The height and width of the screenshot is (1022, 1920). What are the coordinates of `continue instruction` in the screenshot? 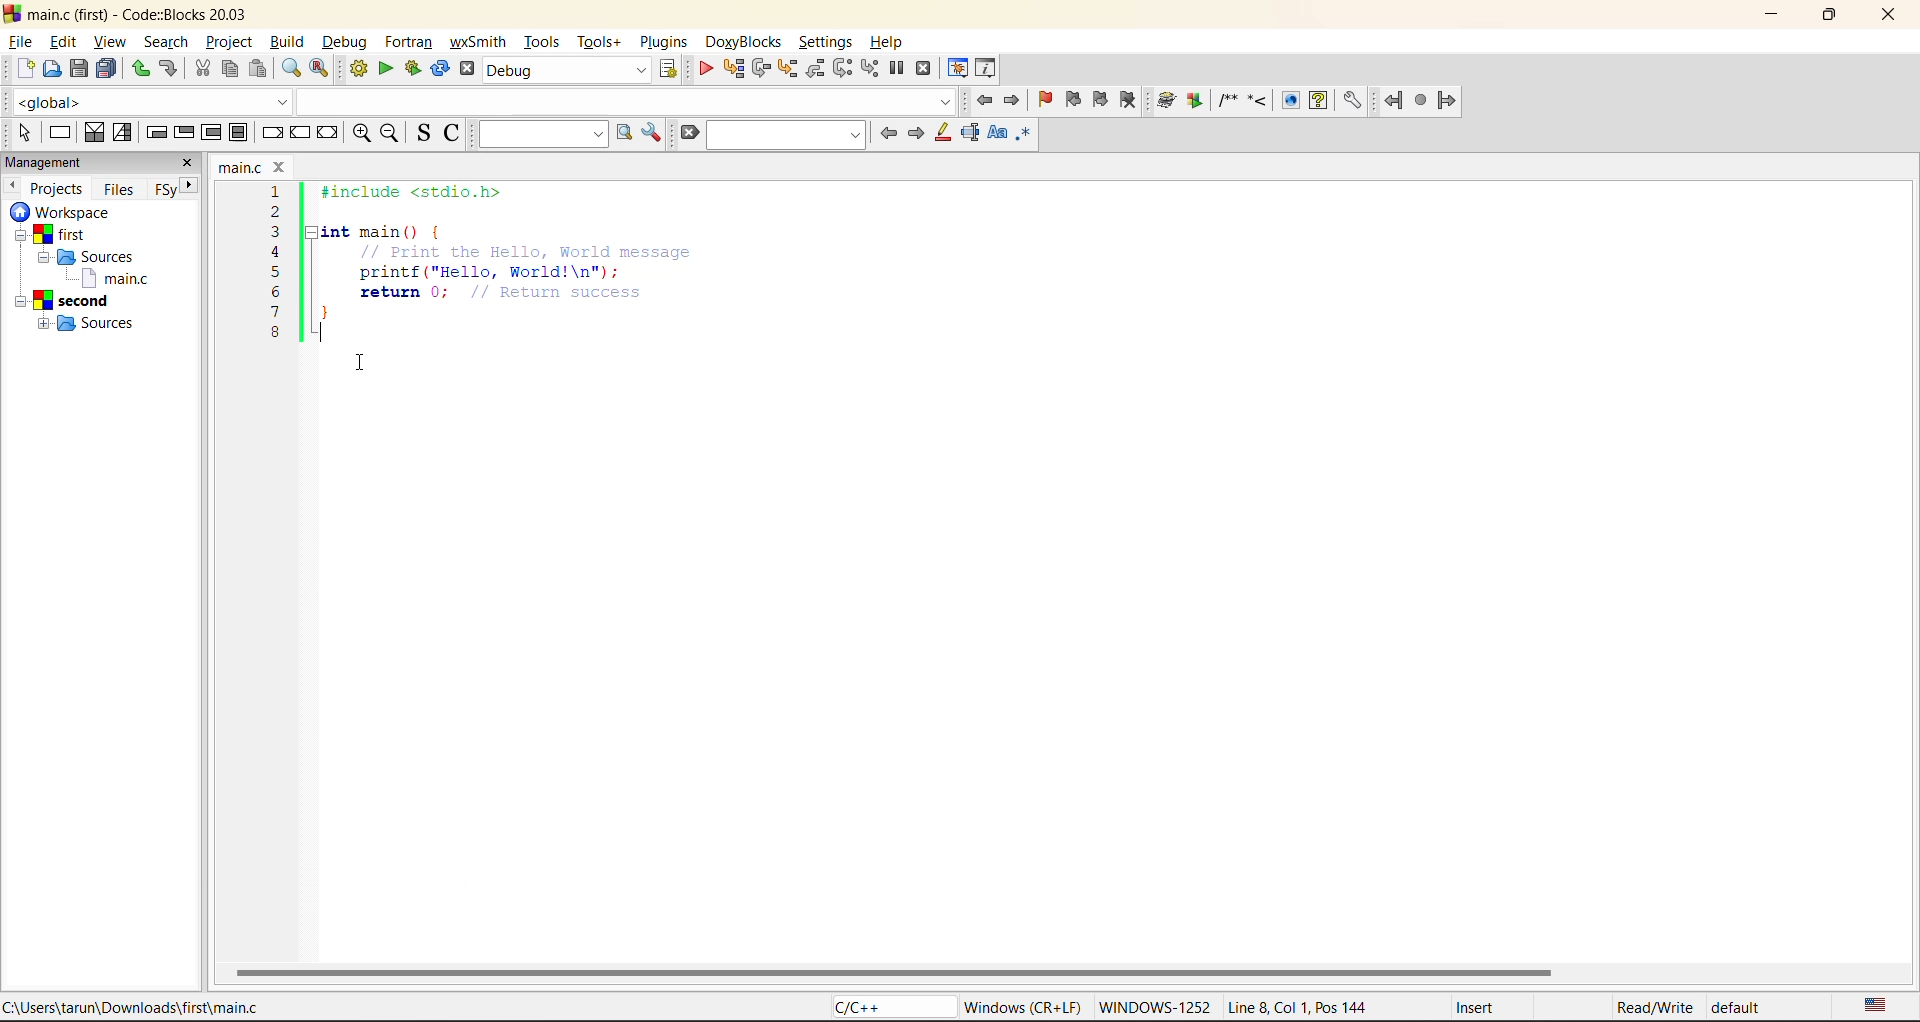 It's located at (300, 133).